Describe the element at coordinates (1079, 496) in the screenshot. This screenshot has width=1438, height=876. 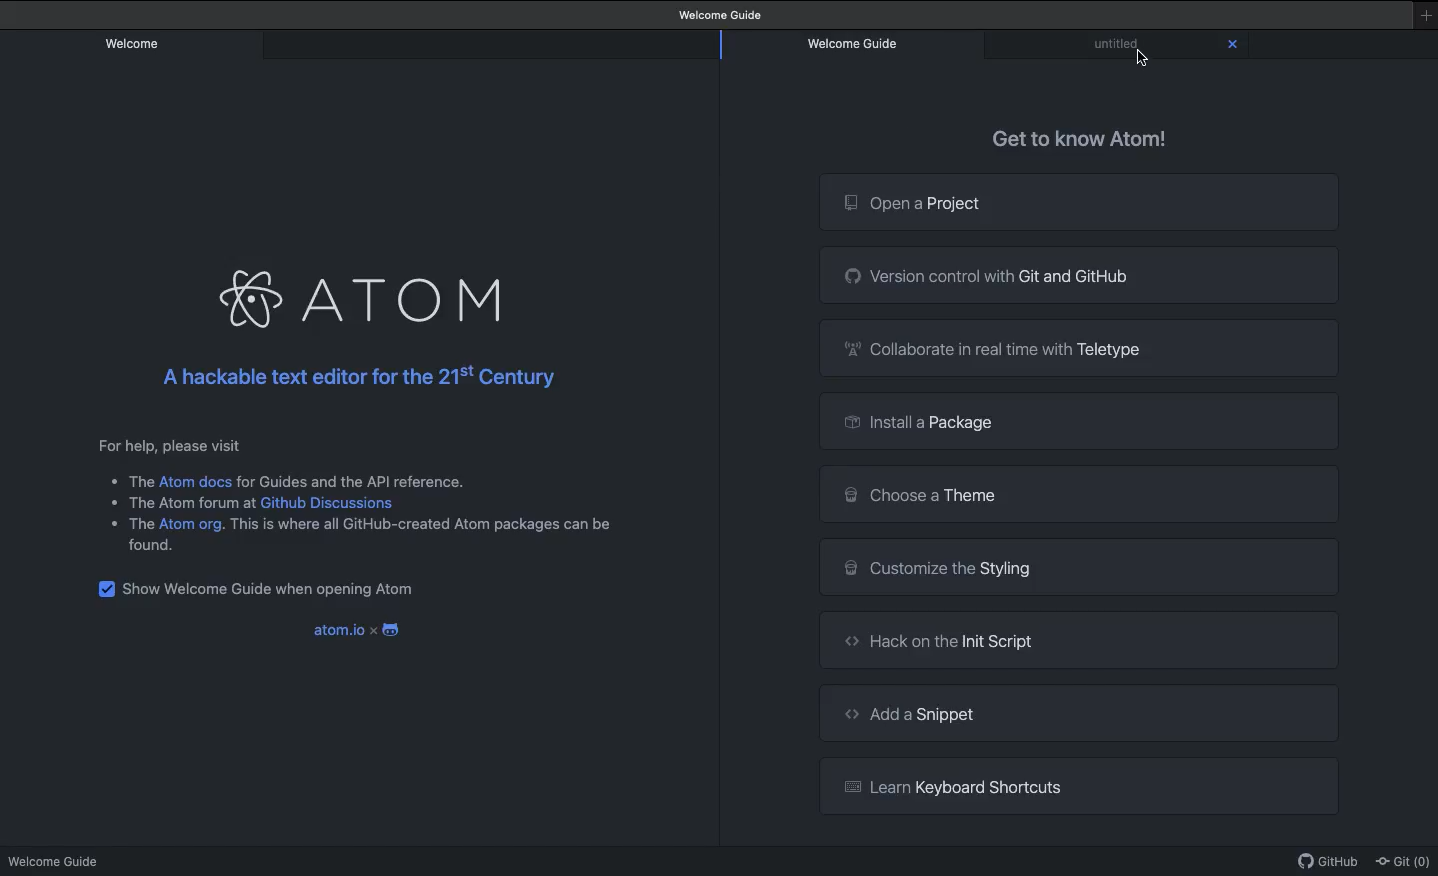
I see `Choose a theme` at that location.